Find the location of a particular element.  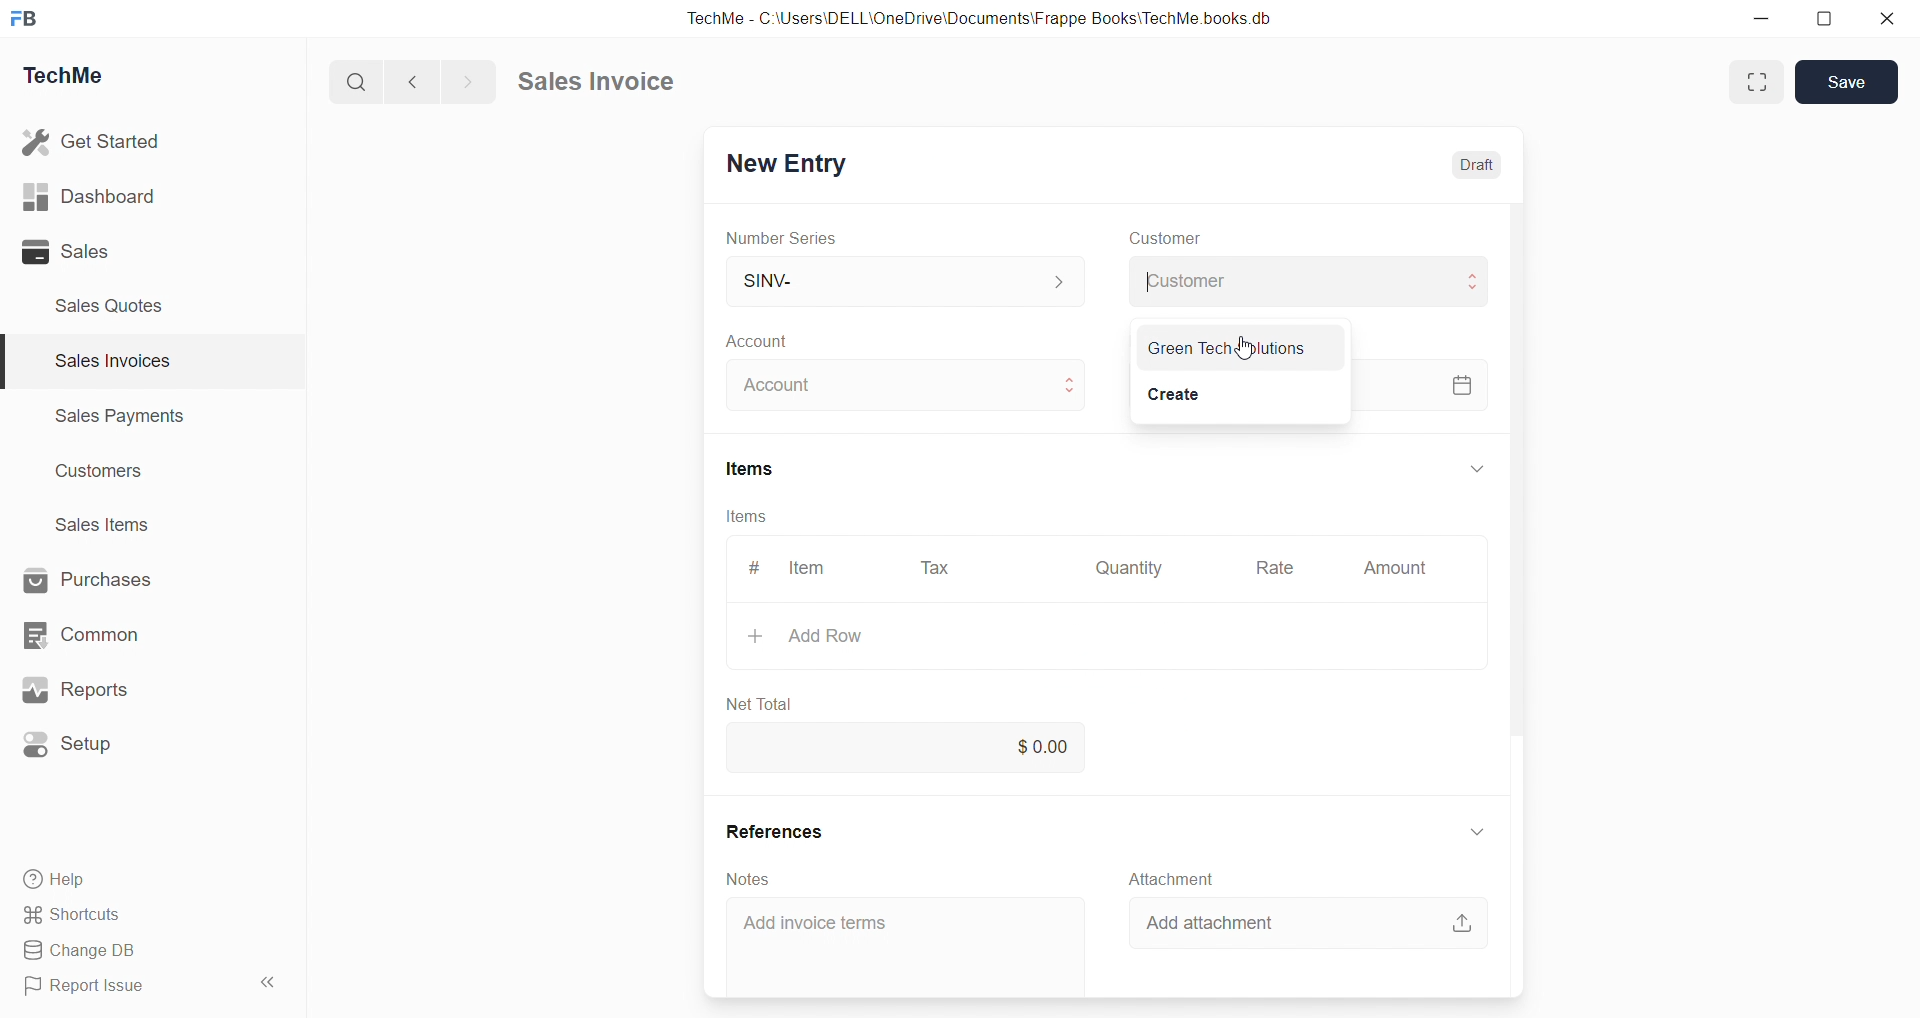

Report Issue is located at coordinates (90, 983).